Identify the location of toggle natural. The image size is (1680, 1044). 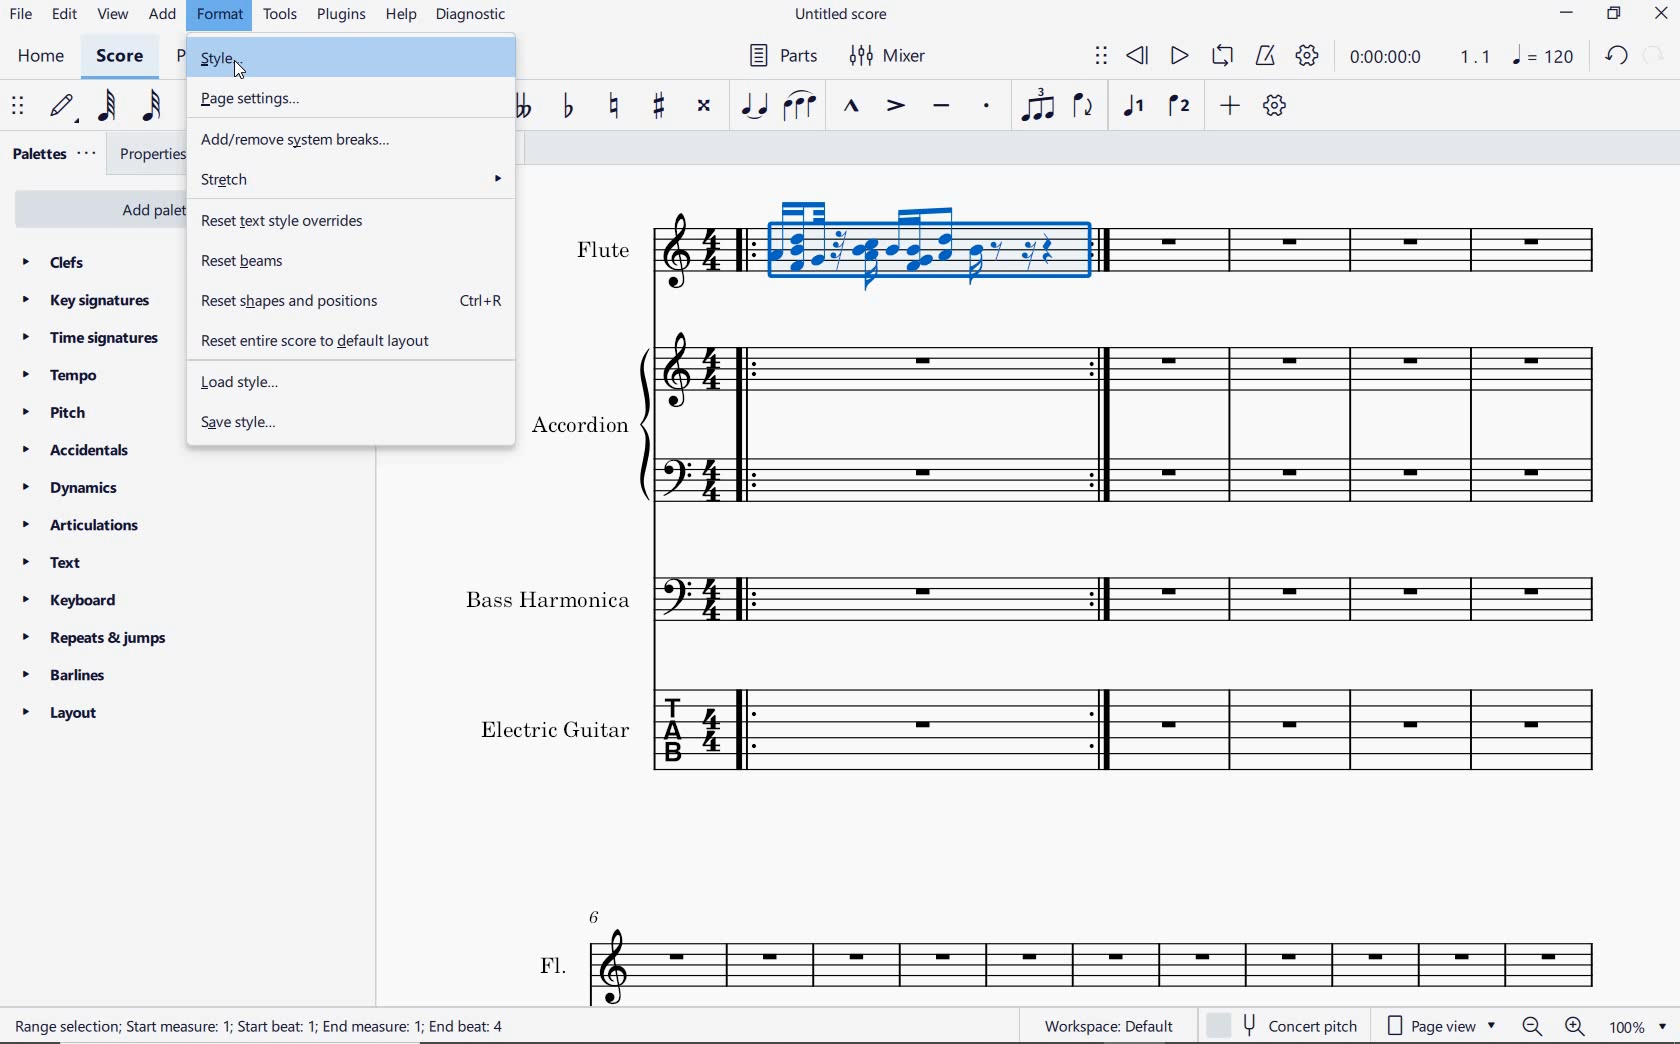
(611, 109).